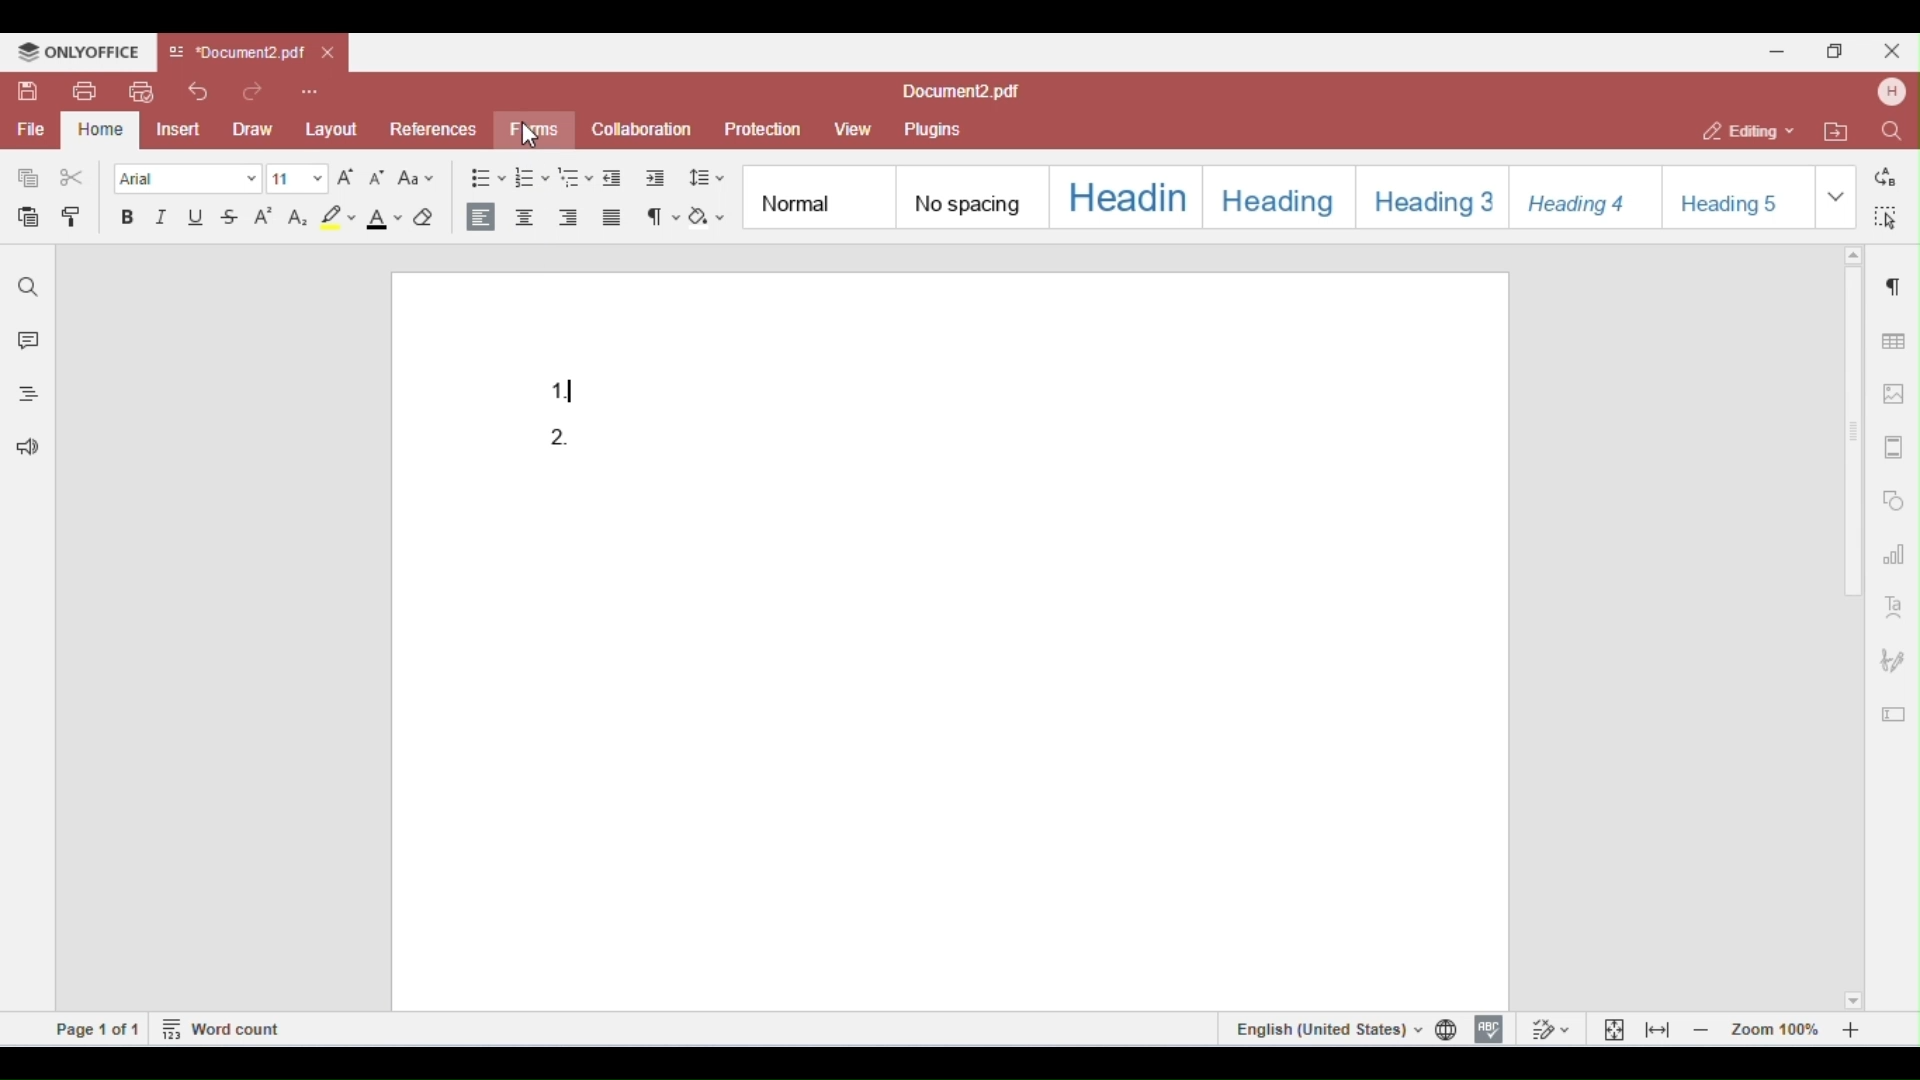  I want to click on 2., so click(564, 441).